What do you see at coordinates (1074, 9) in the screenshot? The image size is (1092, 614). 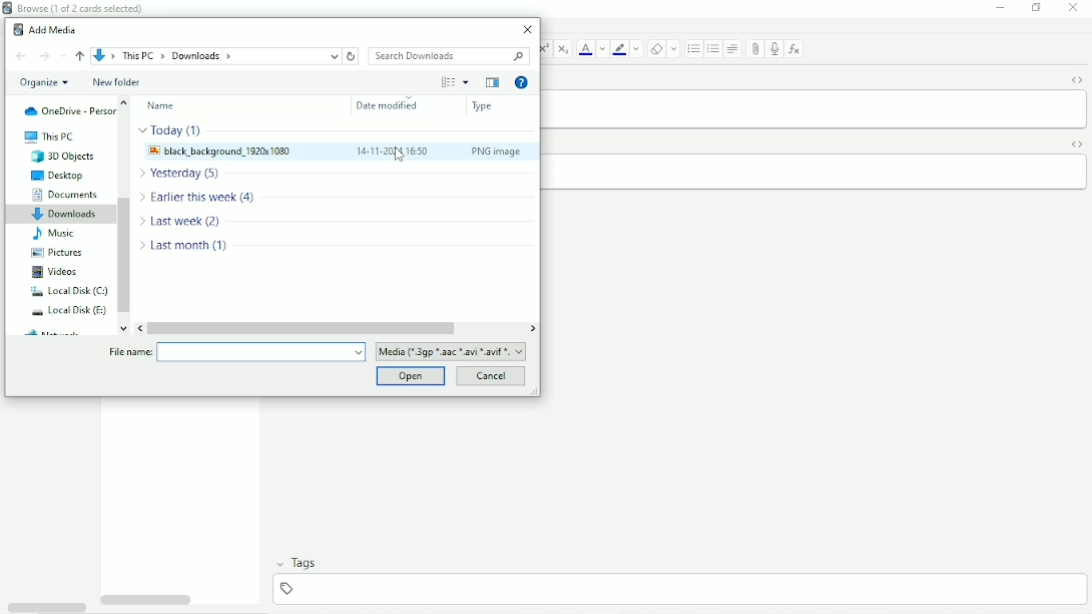 I see `Close` at bounding box center [1074, 9].